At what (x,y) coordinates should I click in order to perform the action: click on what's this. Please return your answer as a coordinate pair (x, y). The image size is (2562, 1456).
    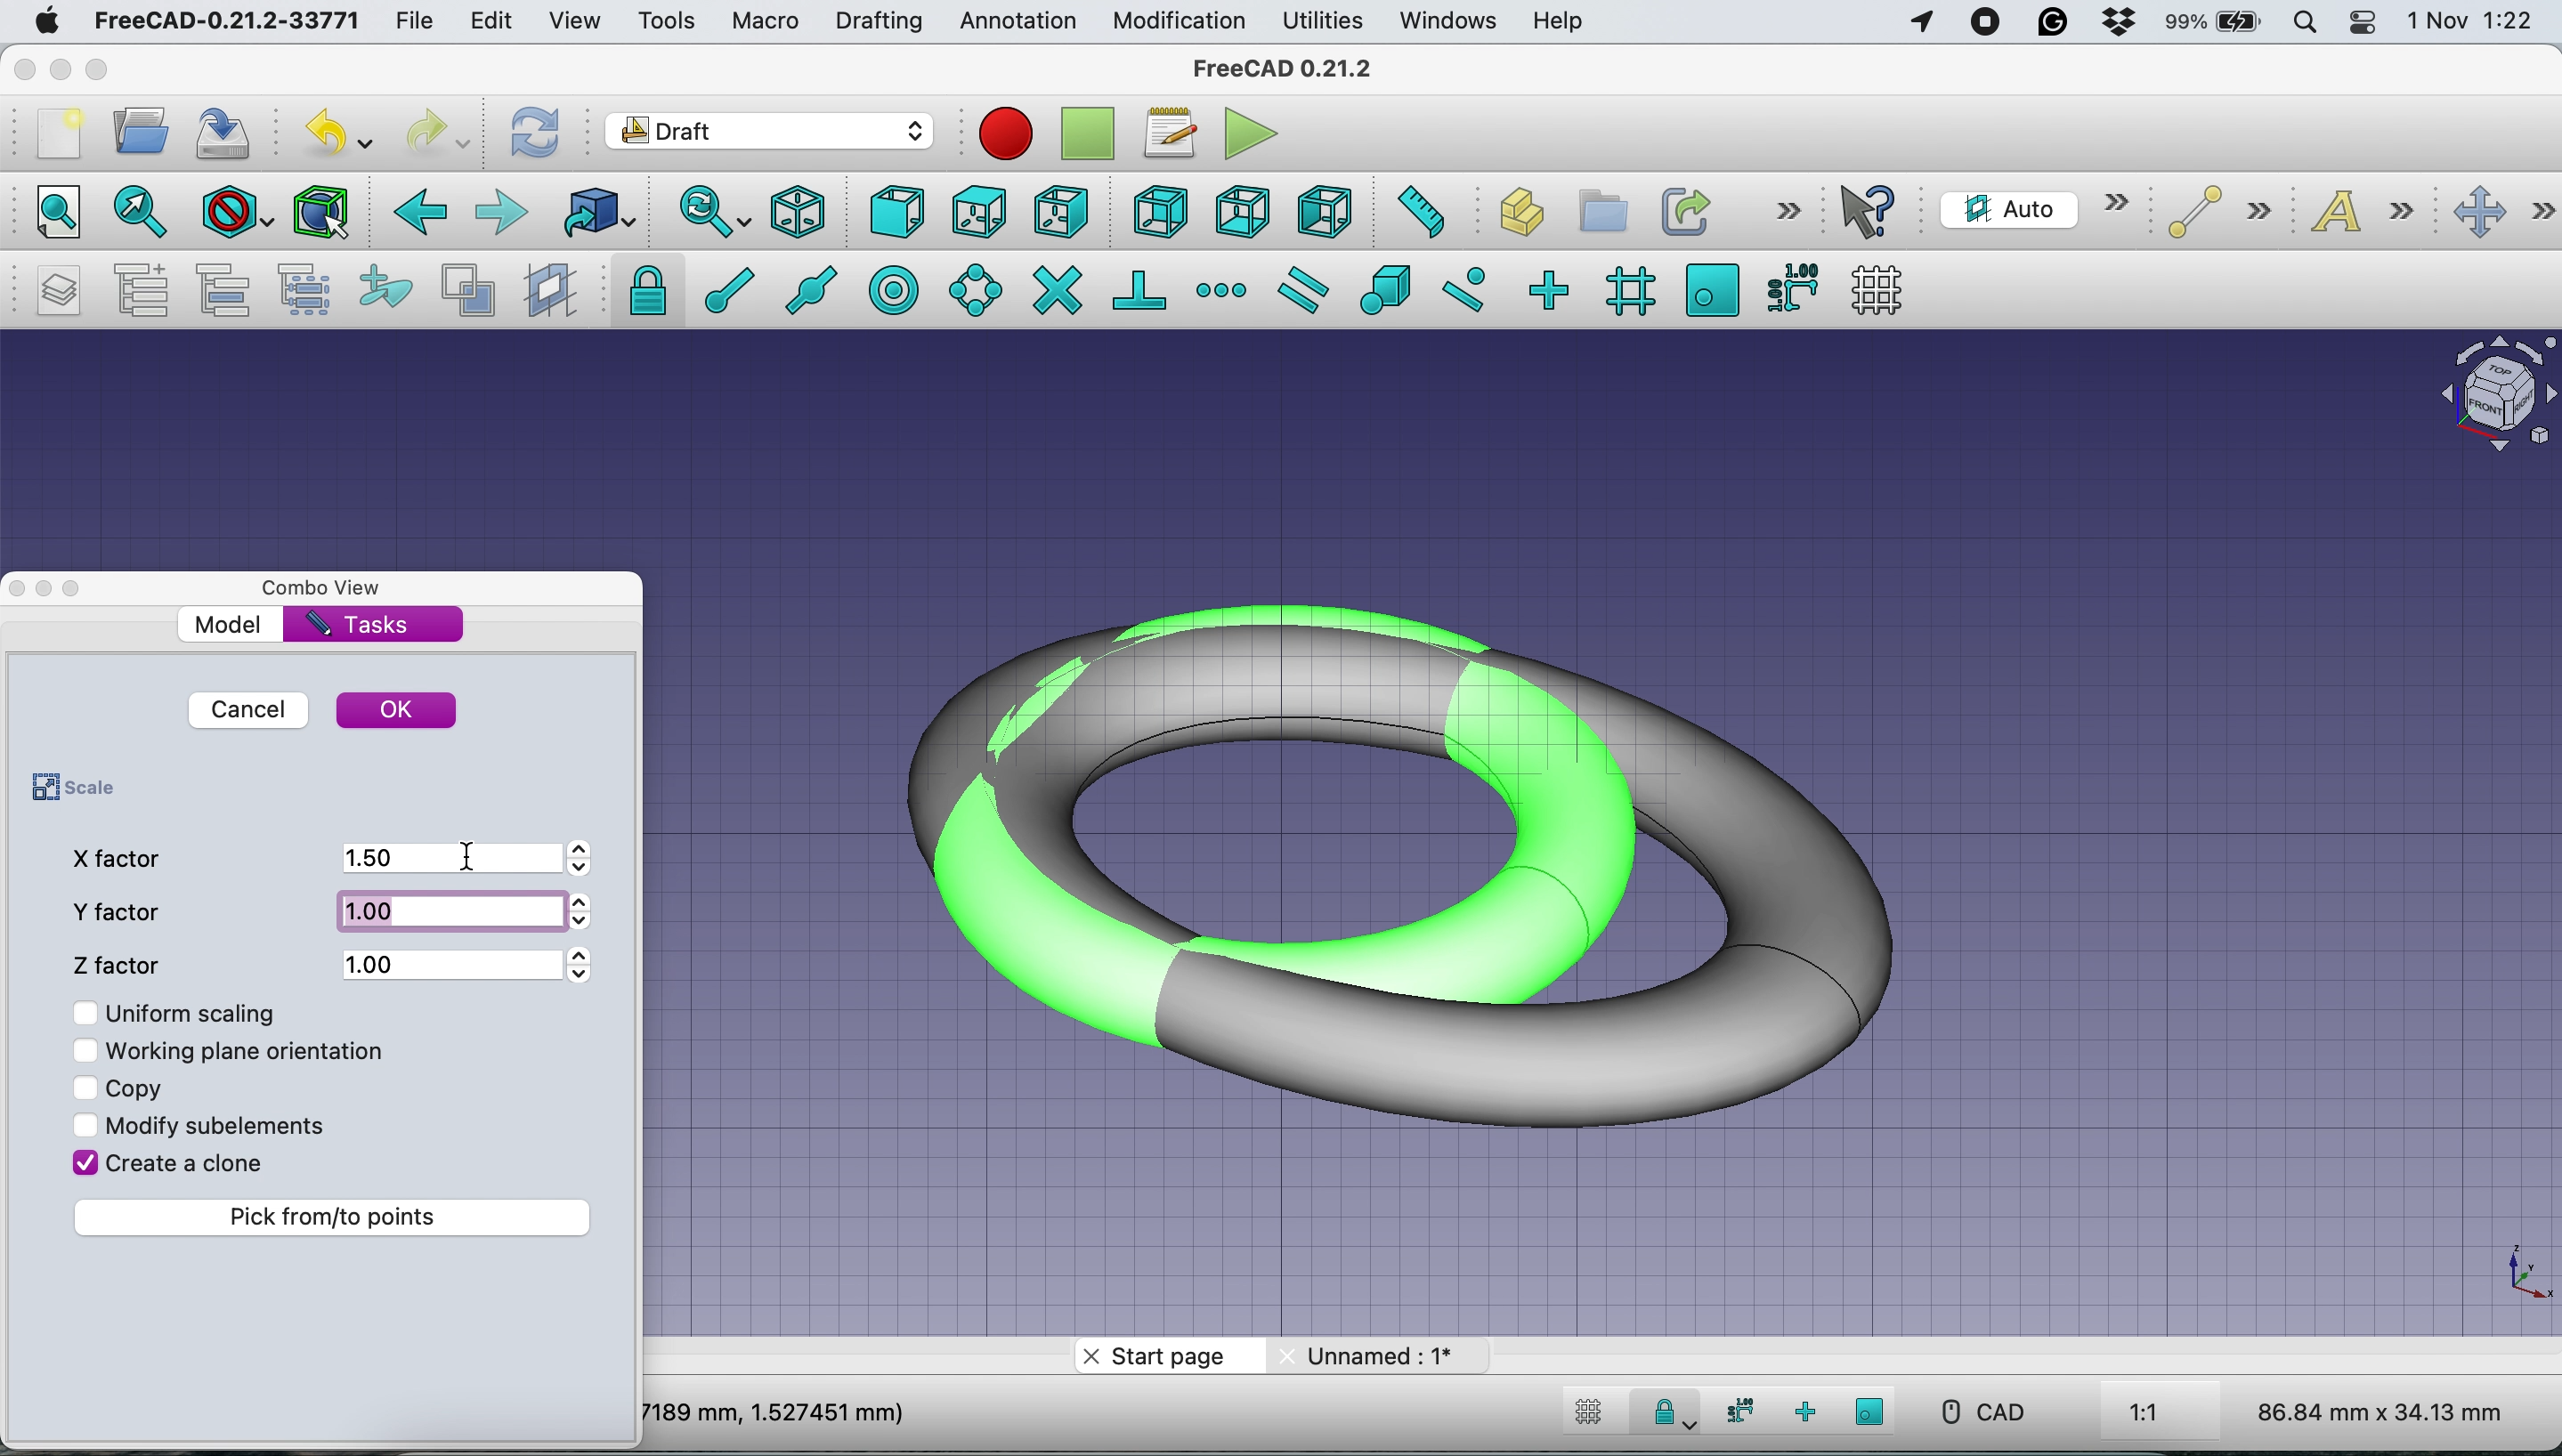
    Looking at the image, I should click on (1874, 212).